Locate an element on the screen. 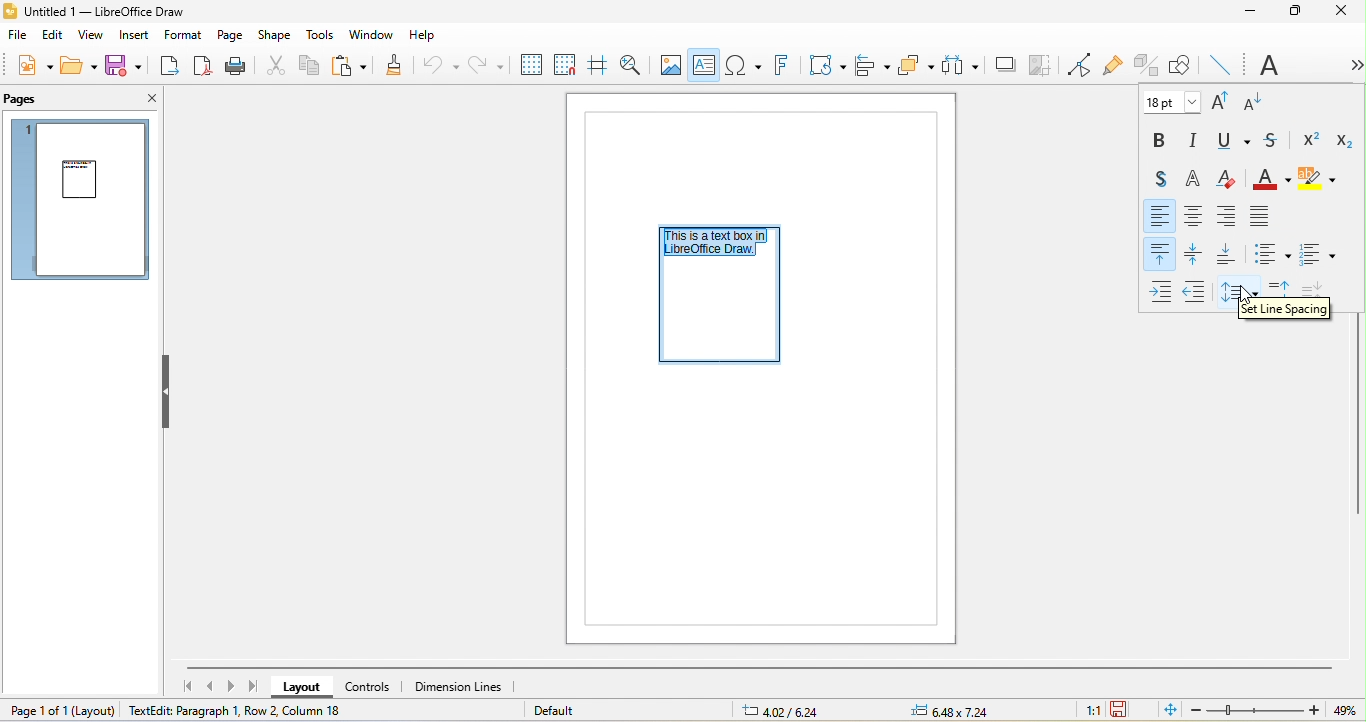 This screenshot has width=1366, height=722. gluepoint function is located at coordinates (1115, 63).